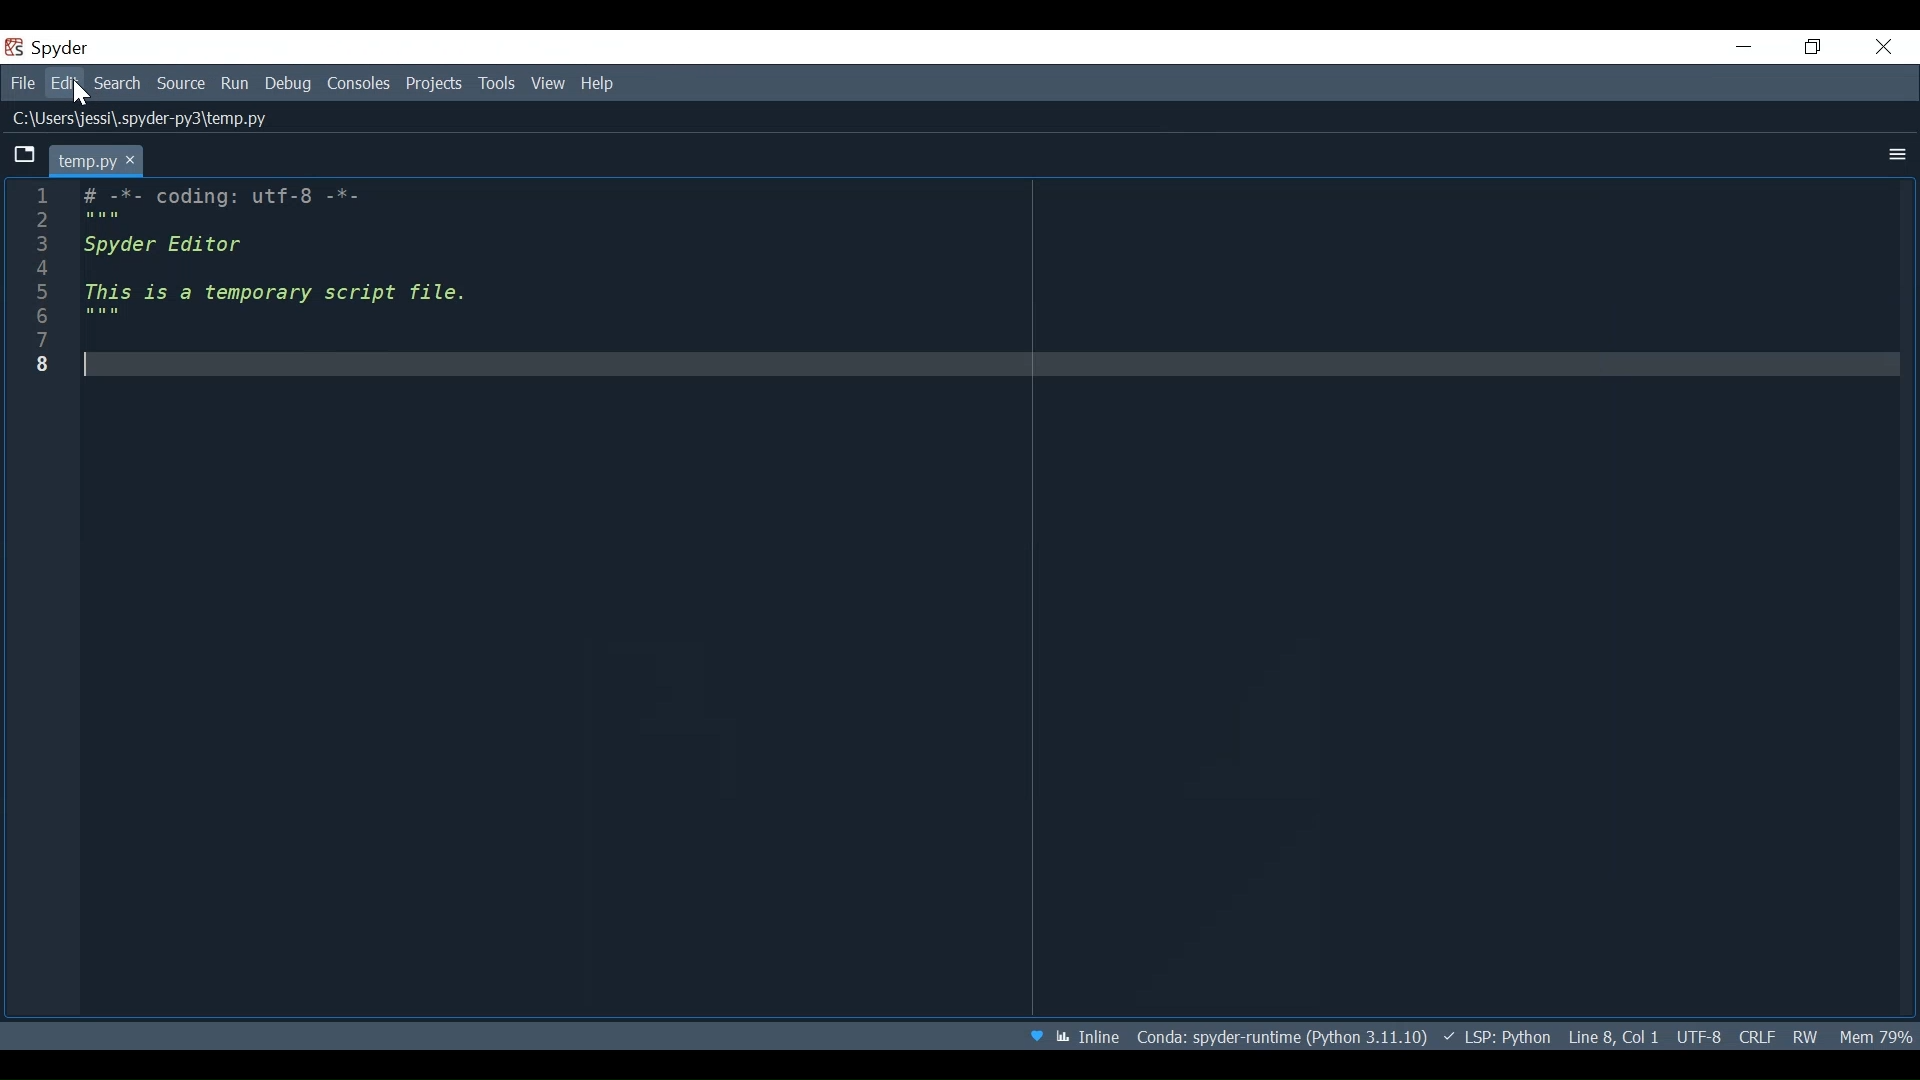 The width and height of the screenshot is (1920, 1080). Describe the element at coordinates (1615, 1036) in the screenshot. I see `Cursor Position` at that location.